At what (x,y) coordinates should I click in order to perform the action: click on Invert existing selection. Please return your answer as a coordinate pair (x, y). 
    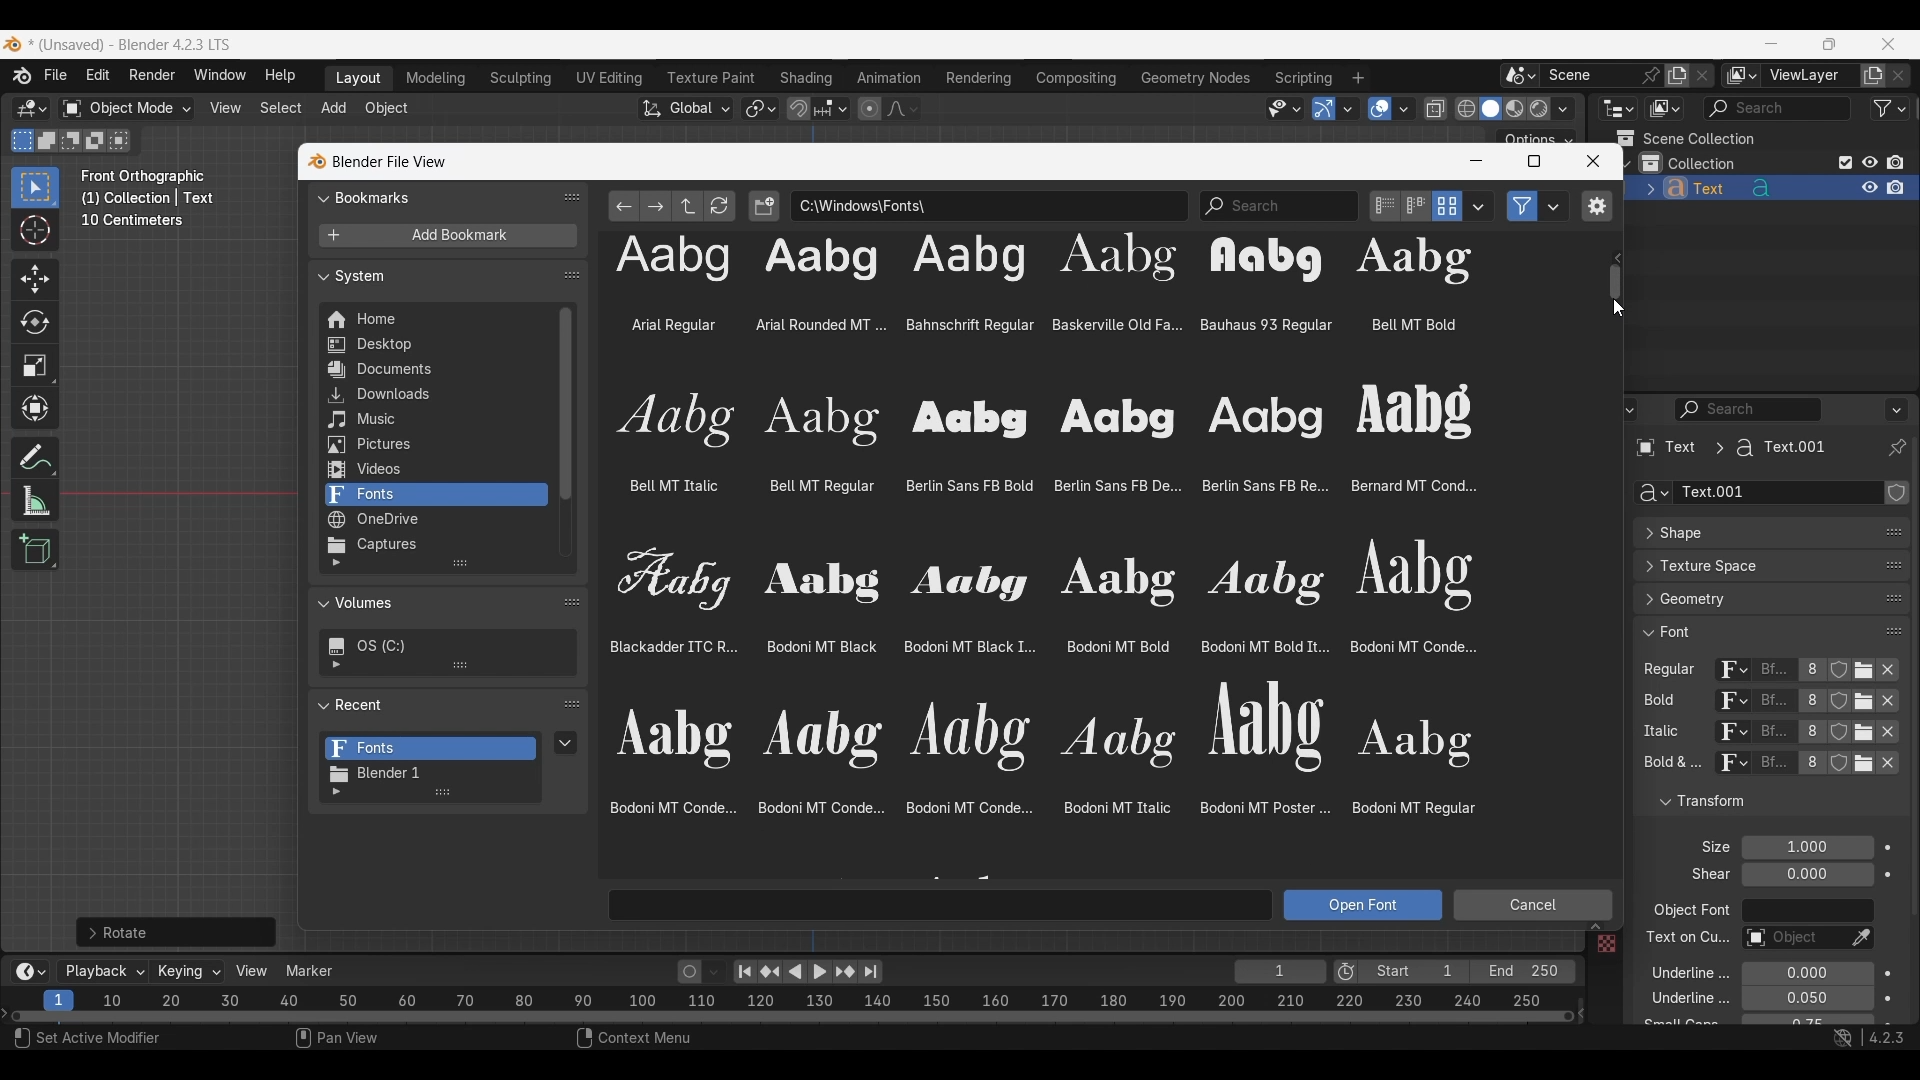
    Looking at the image, I should click on (95, 141).